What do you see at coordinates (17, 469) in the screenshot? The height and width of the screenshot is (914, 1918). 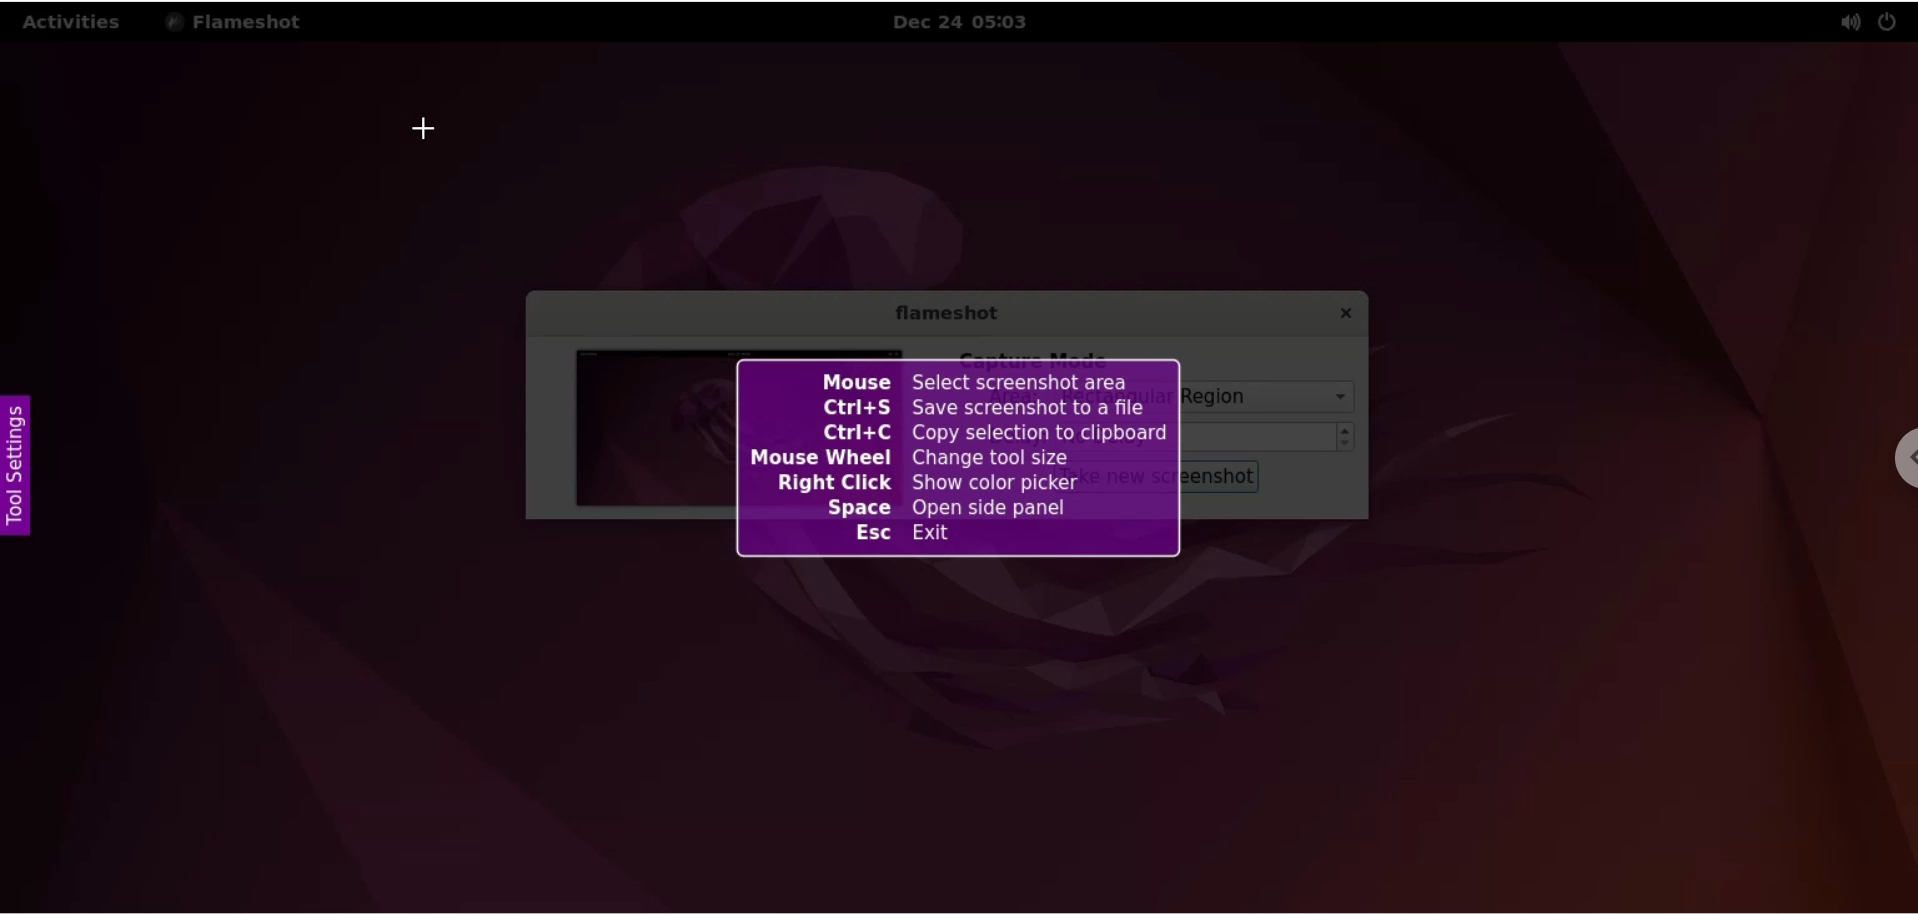 I see `tool settings` at bounding box center [17, 469].